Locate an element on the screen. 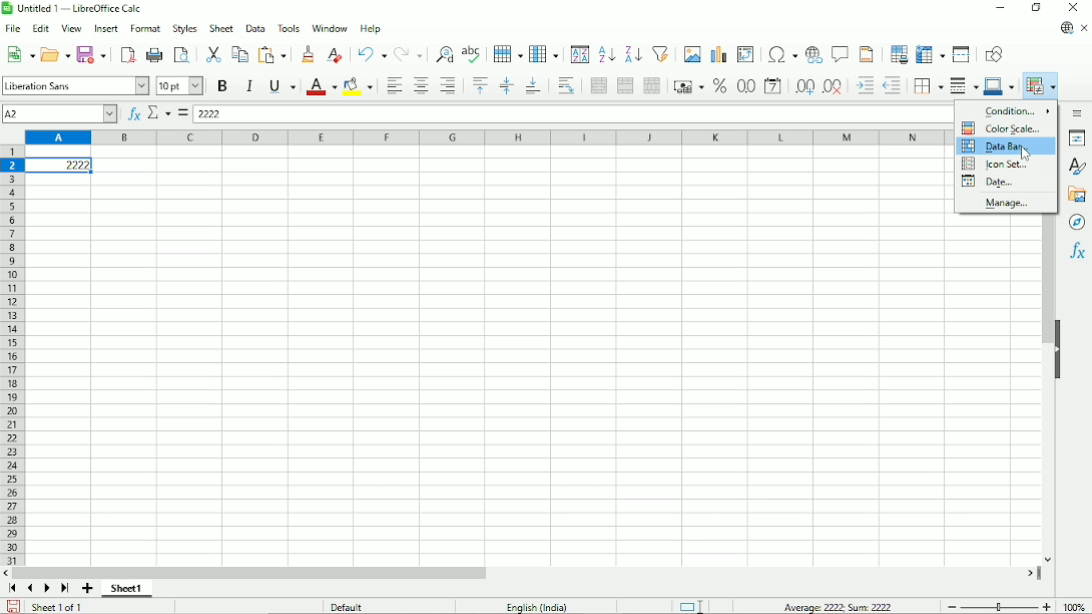  Gallery is located at coordinates (1076, 195).